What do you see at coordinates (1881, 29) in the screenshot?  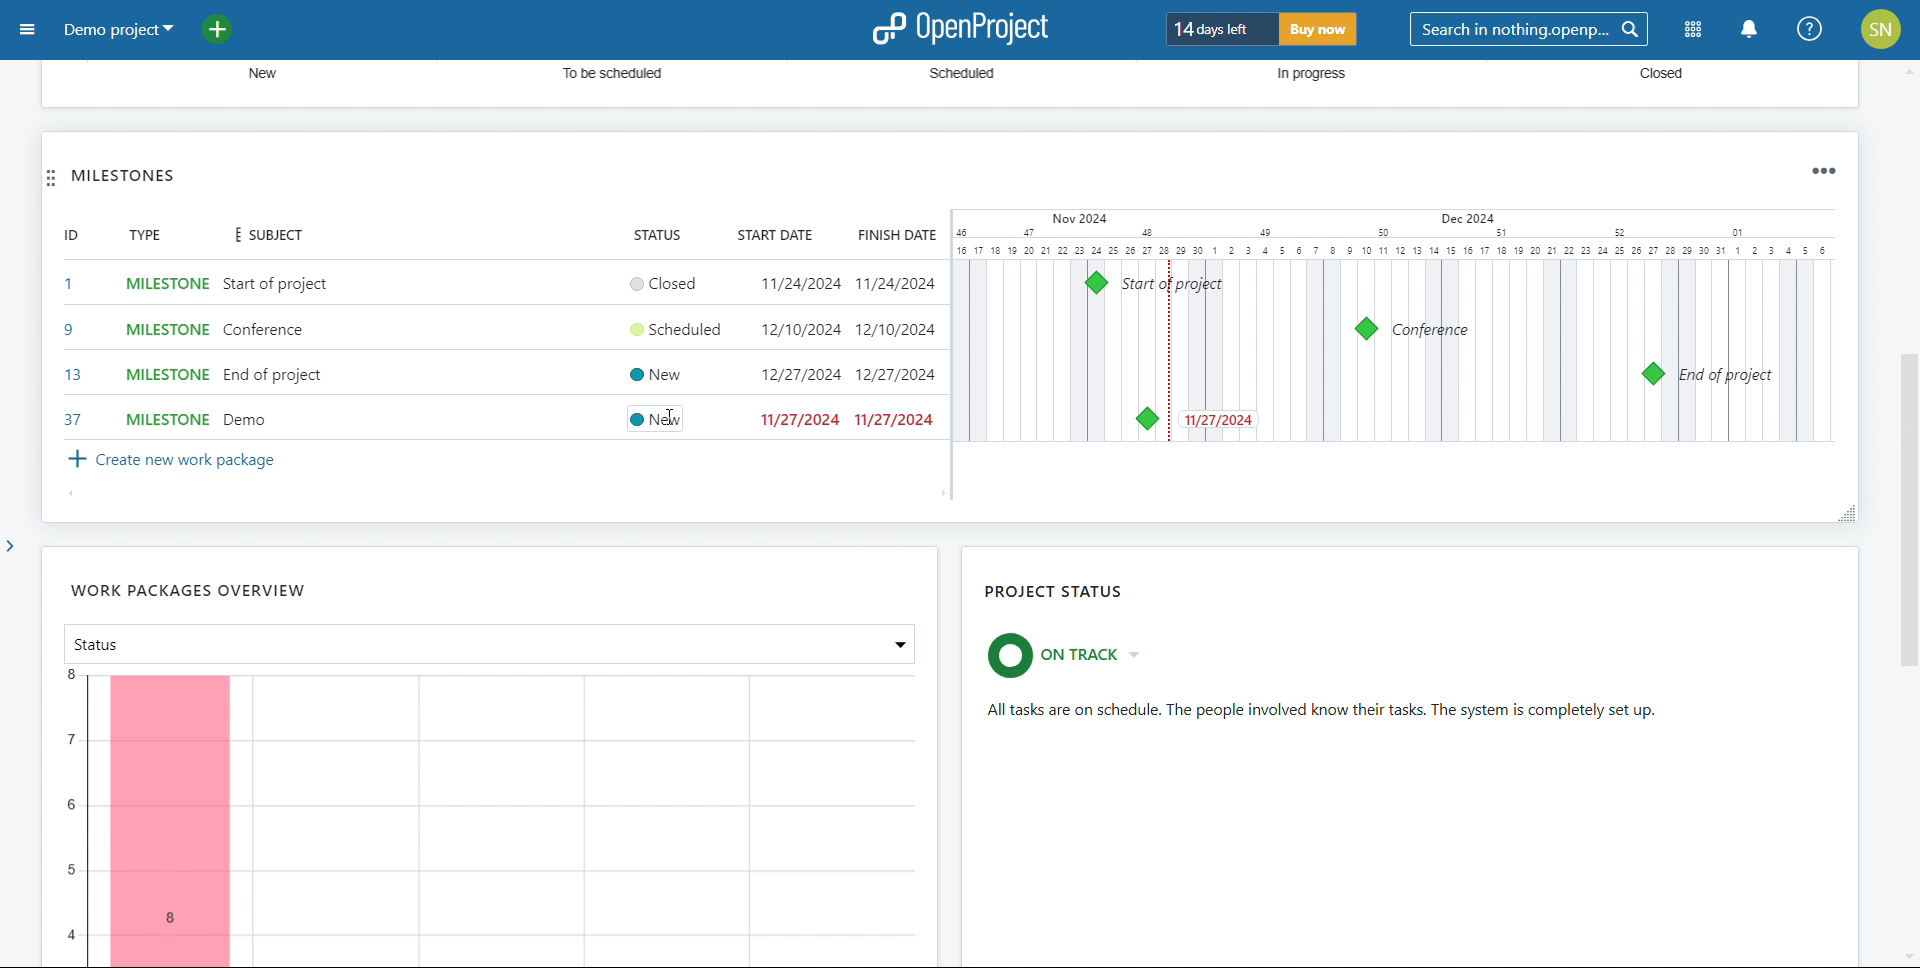 I see `account` at bounding box center [1881, 29].